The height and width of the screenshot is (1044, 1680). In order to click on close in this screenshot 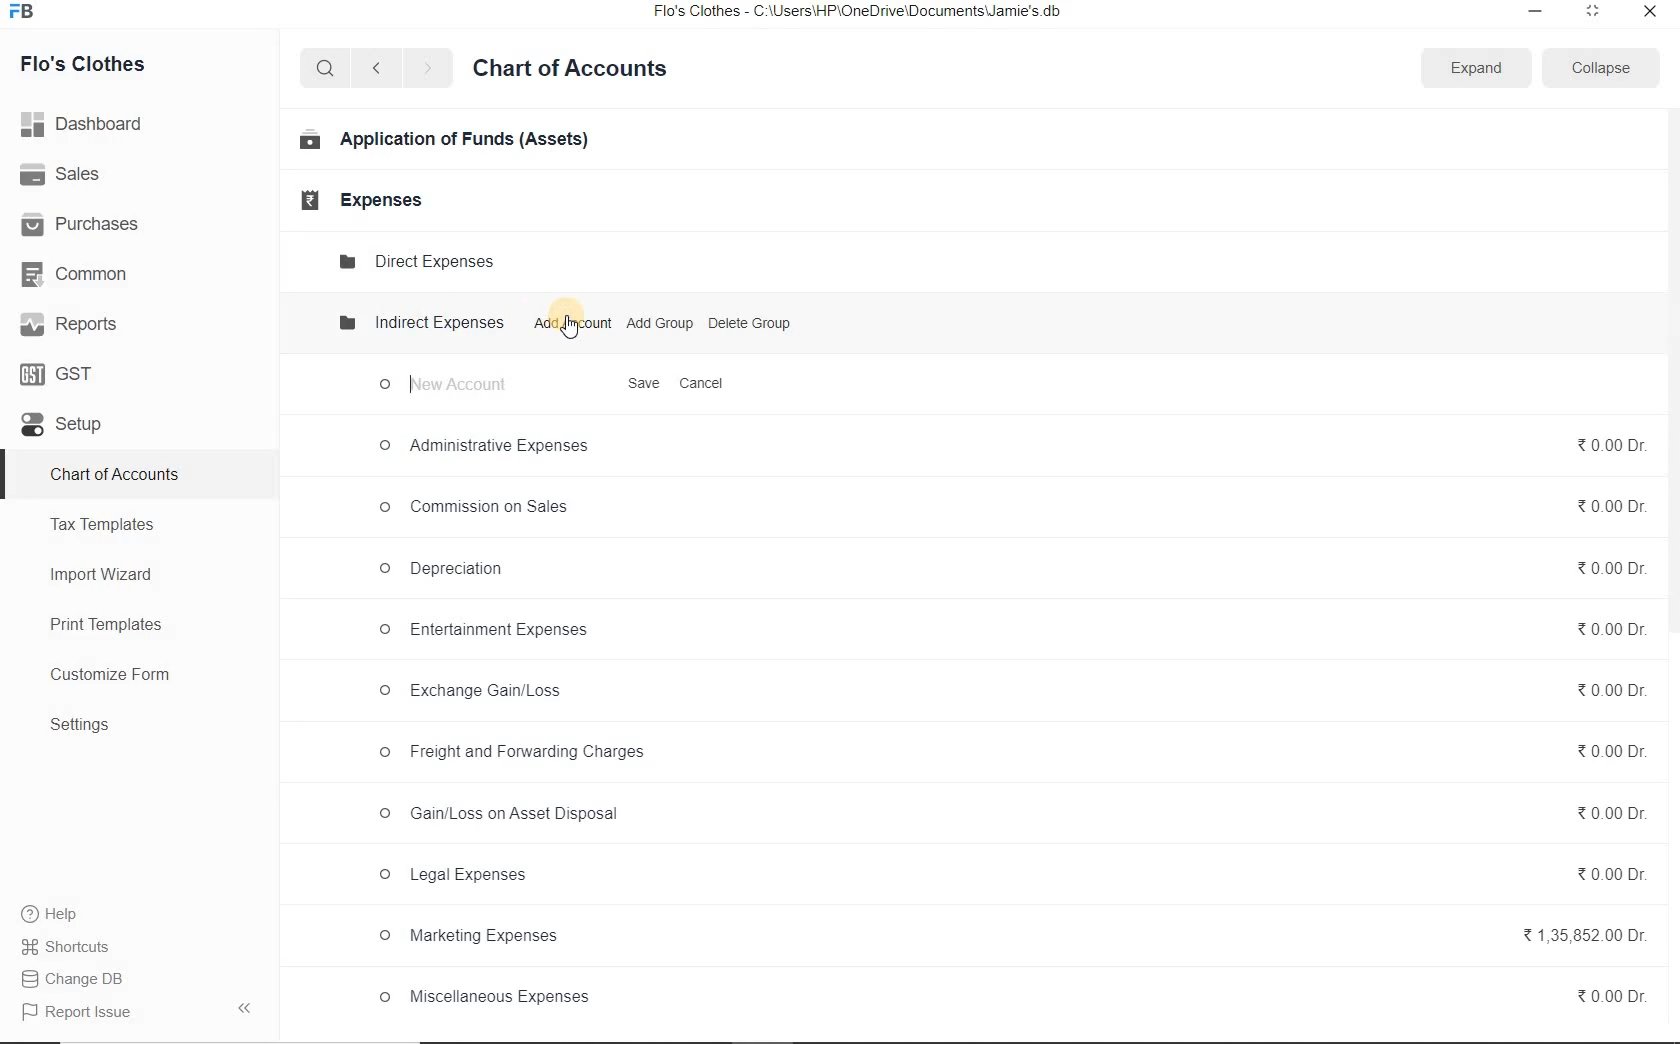, I will do `click(1647, 16)`.